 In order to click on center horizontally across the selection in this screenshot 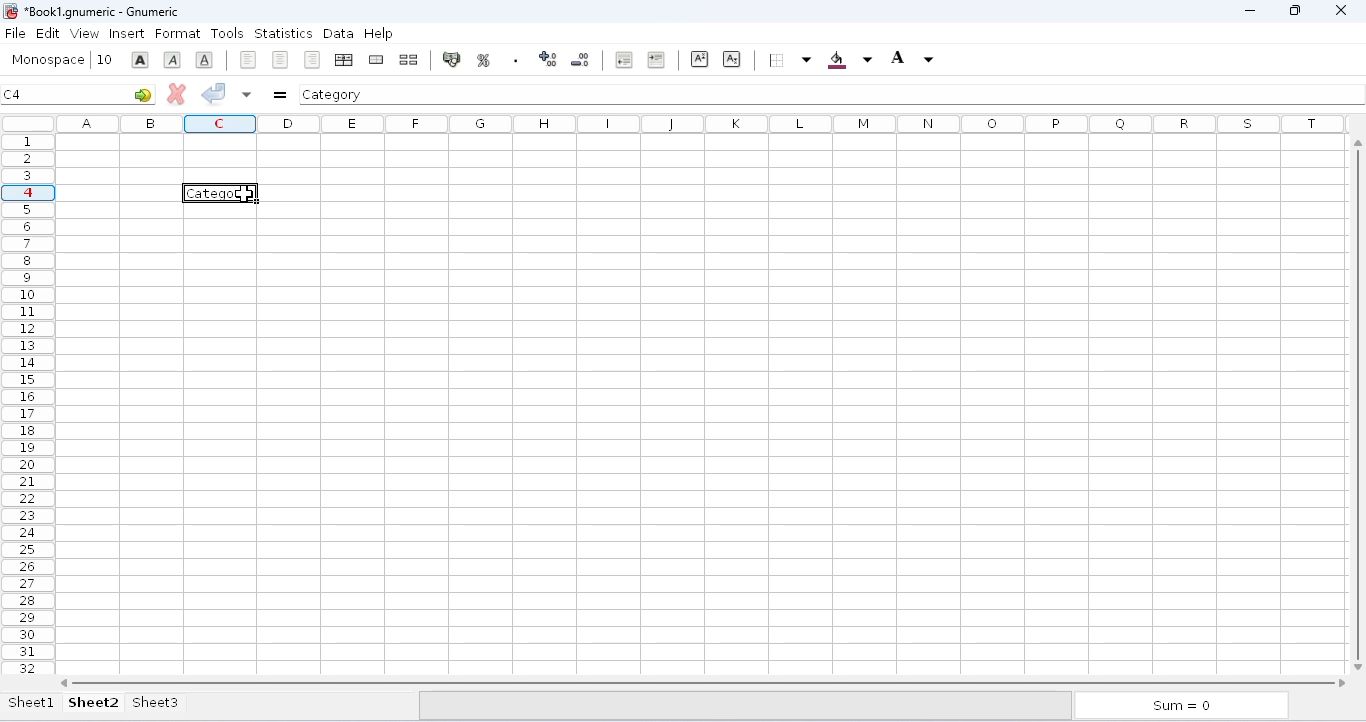, I will do `click(343, 60)`.